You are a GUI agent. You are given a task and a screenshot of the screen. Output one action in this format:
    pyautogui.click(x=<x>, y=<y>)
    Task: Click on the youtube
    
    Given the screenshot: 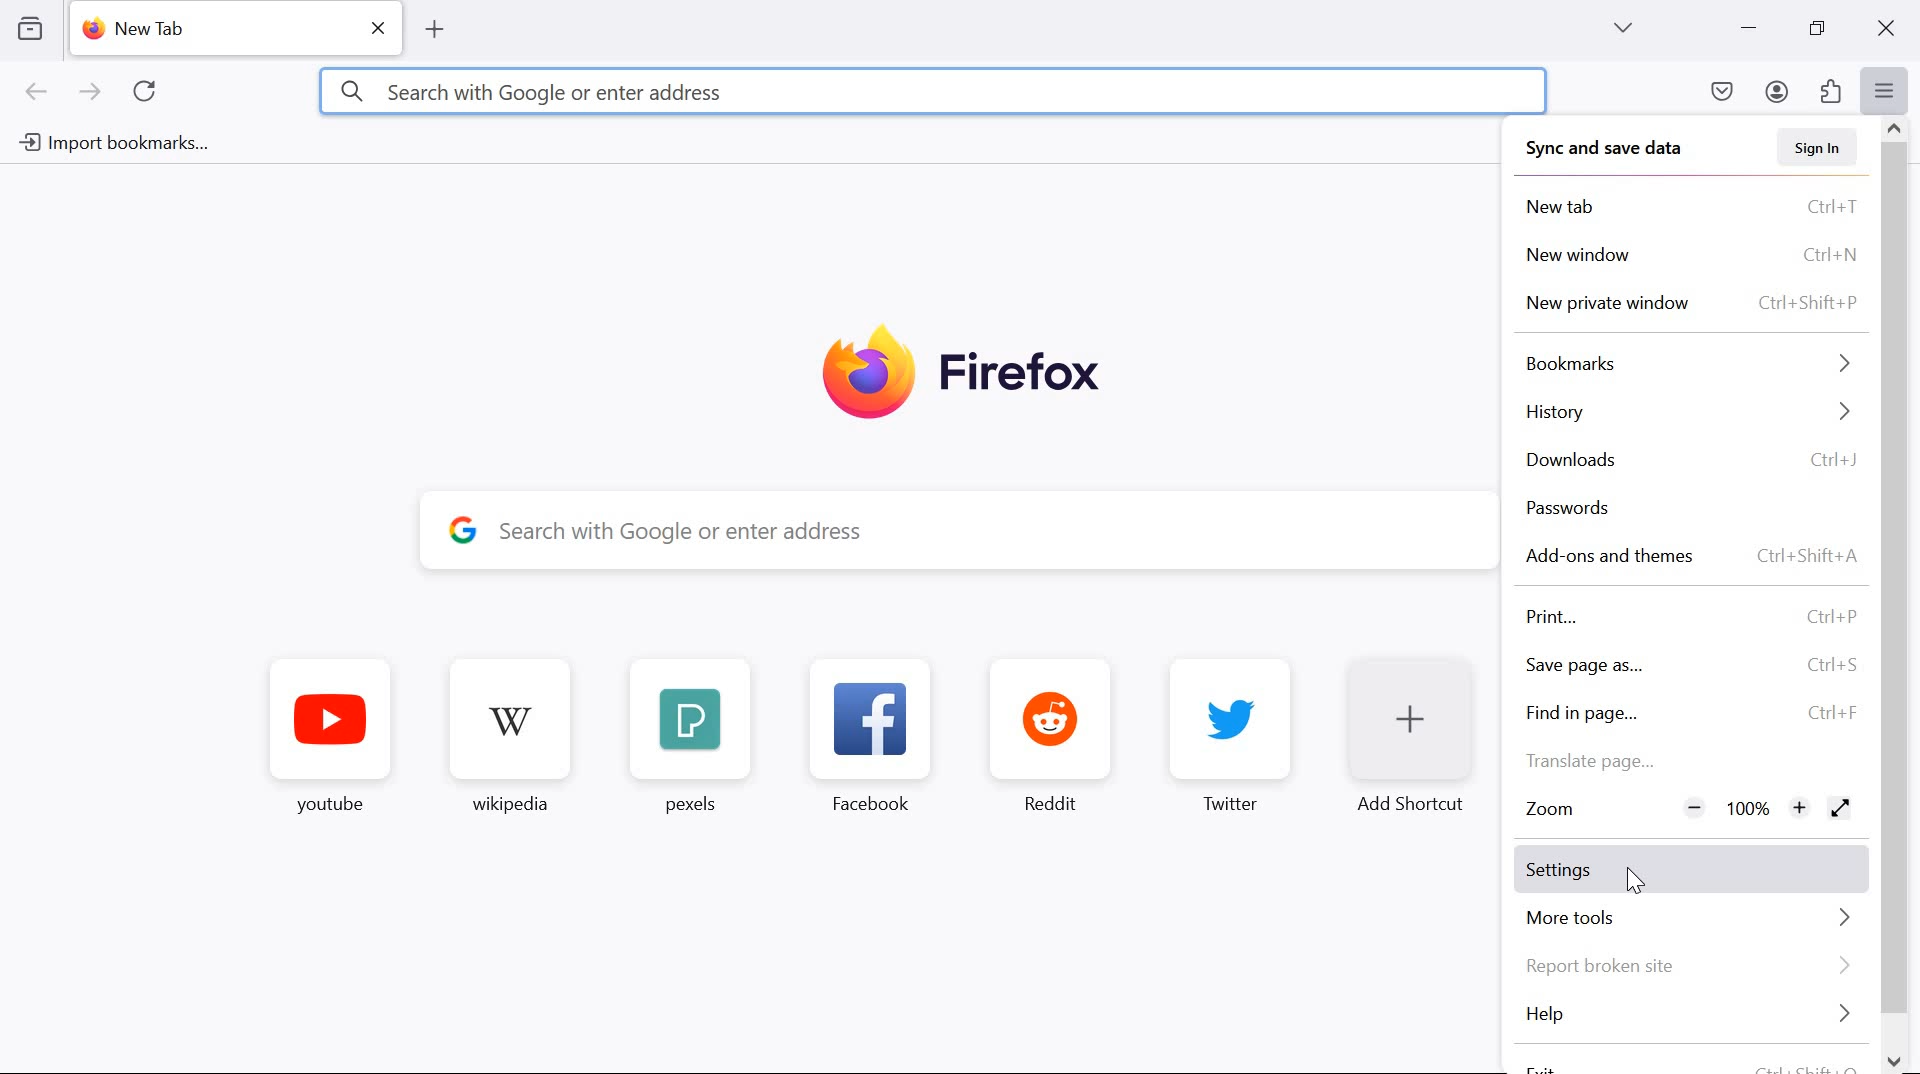 What is the action you would take?
    pyautogui.click(x=333, y=726)
    